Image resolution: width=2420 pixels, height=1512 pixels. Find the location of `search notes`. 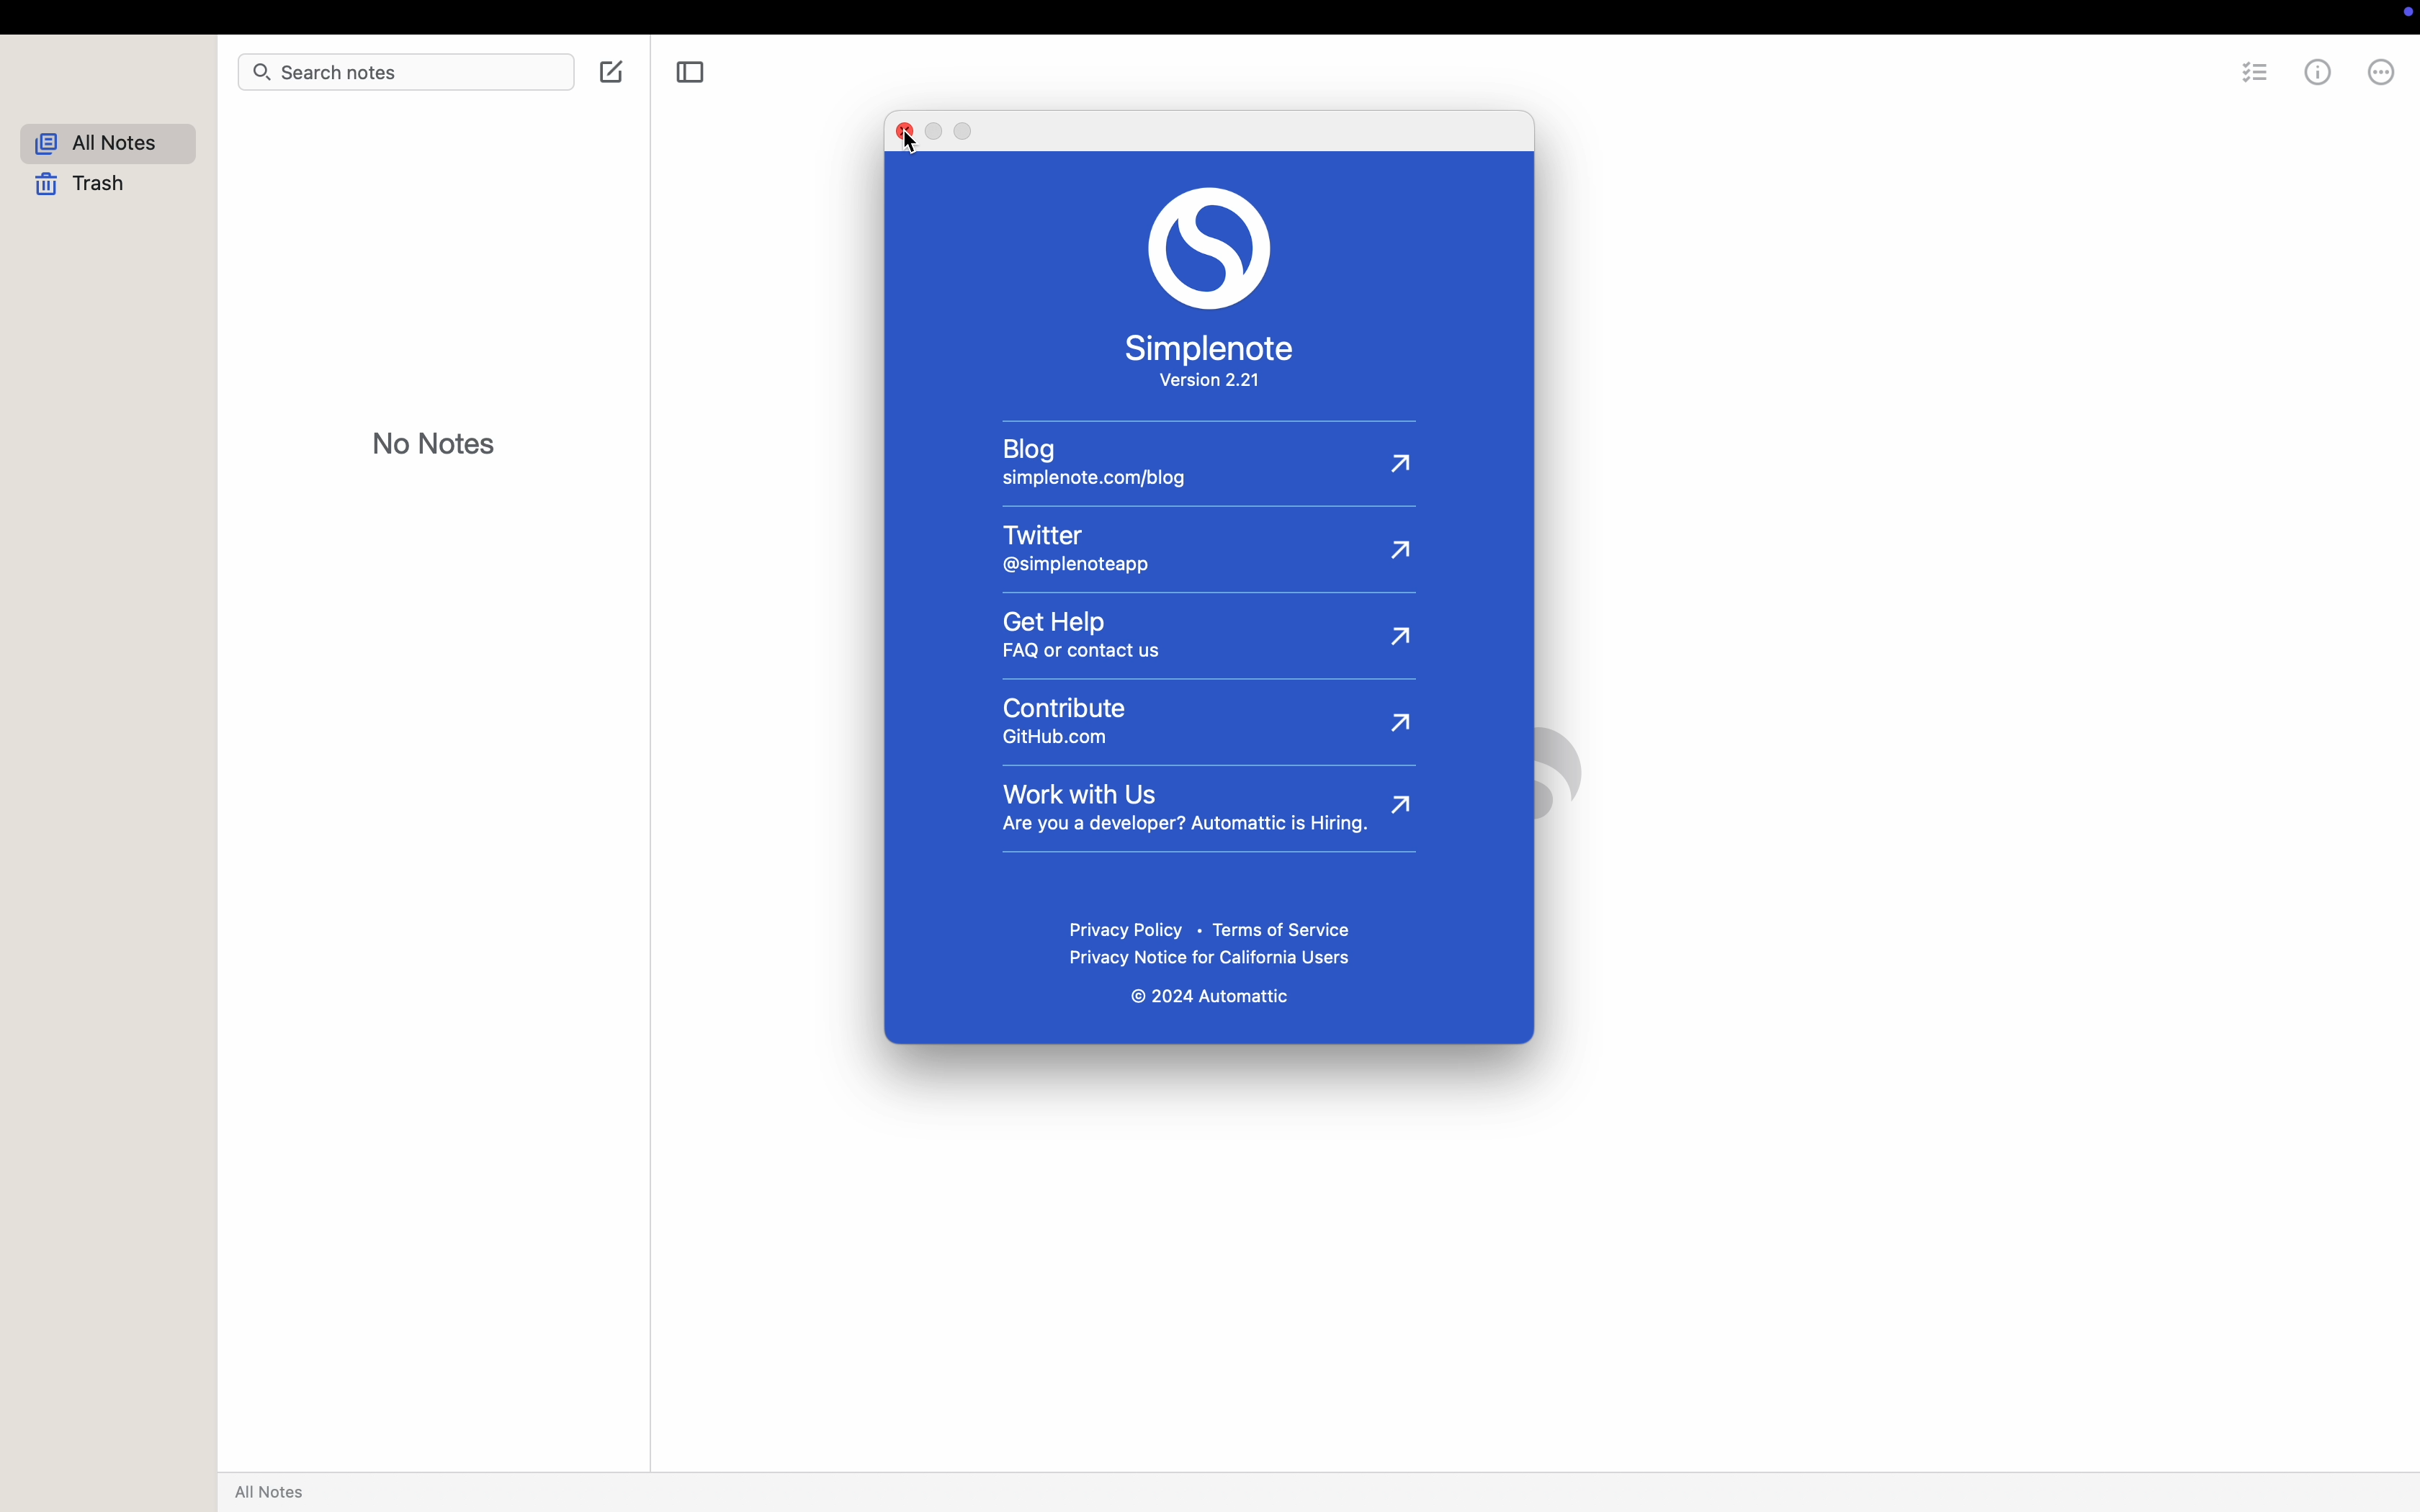

search notes is located at coordinates (362, 75).